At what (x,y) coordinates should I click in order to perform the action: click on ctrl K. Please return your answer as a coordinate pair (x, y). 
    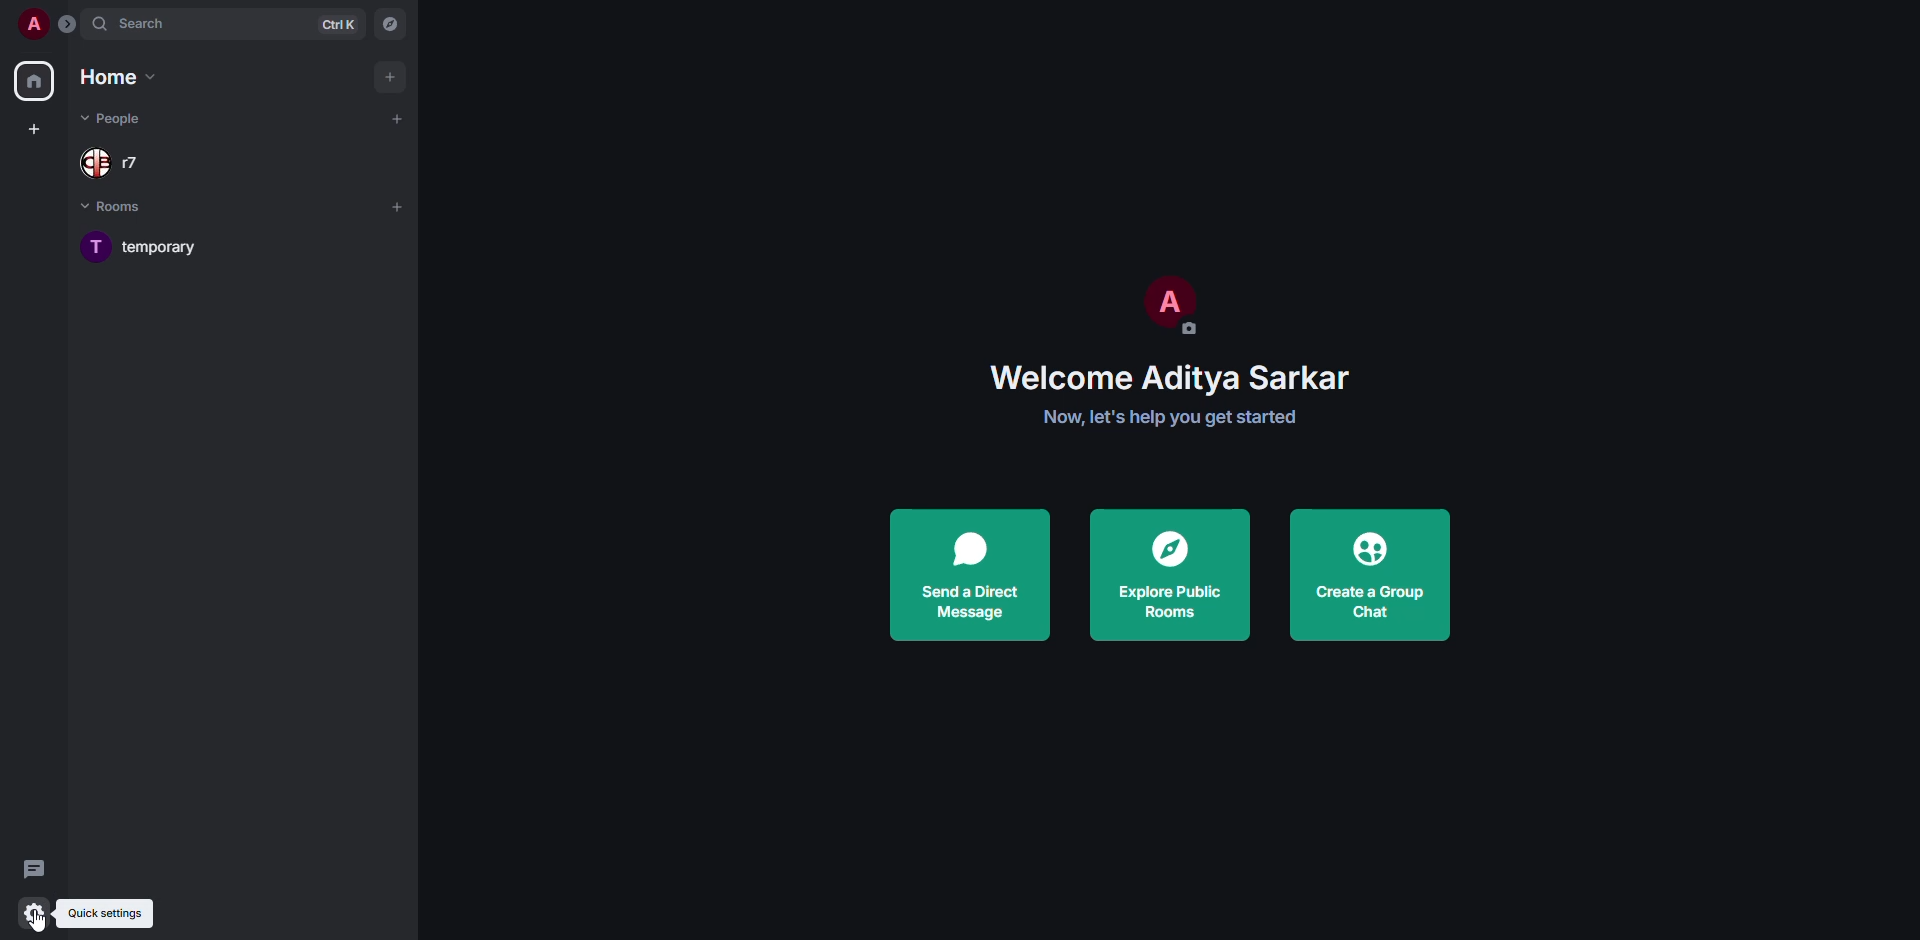
    Looking at the image, I should click on (339, 23).